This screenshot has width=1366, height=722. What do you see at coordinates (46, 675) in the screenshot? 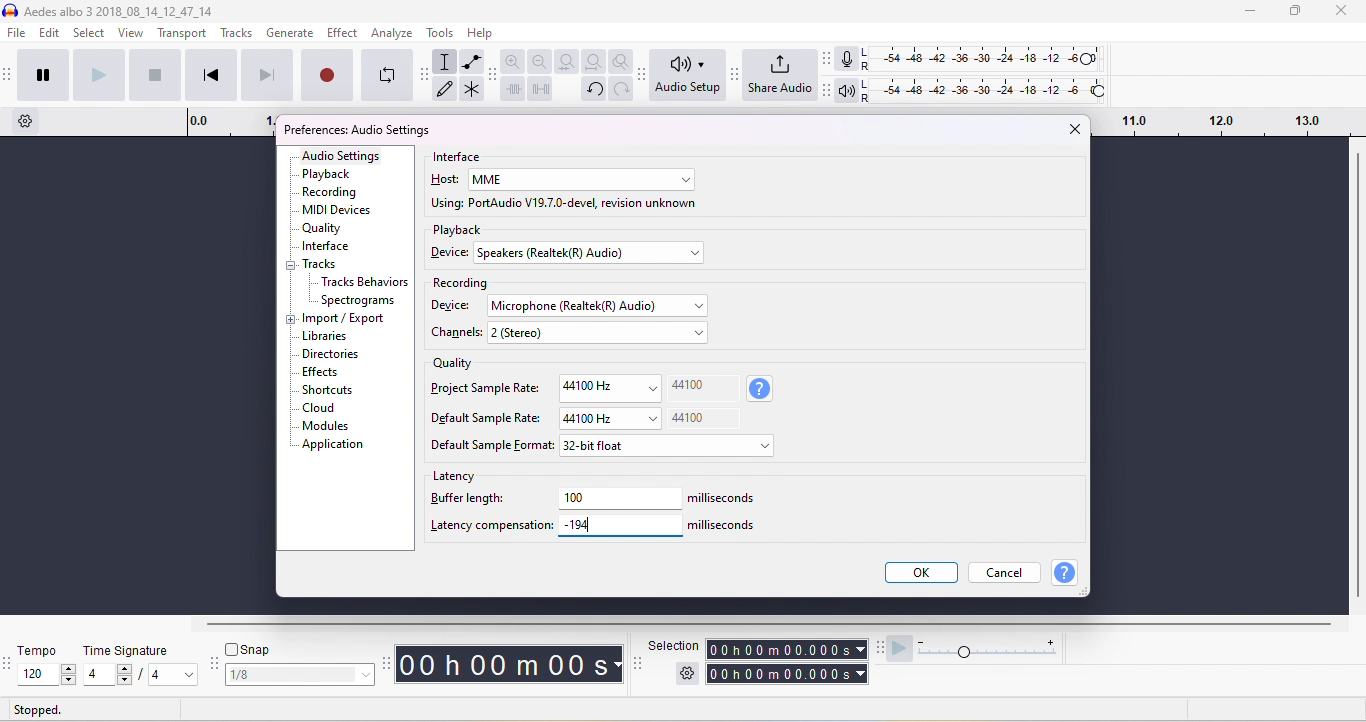
I see `select tempo` at bounding box center [46, 675].